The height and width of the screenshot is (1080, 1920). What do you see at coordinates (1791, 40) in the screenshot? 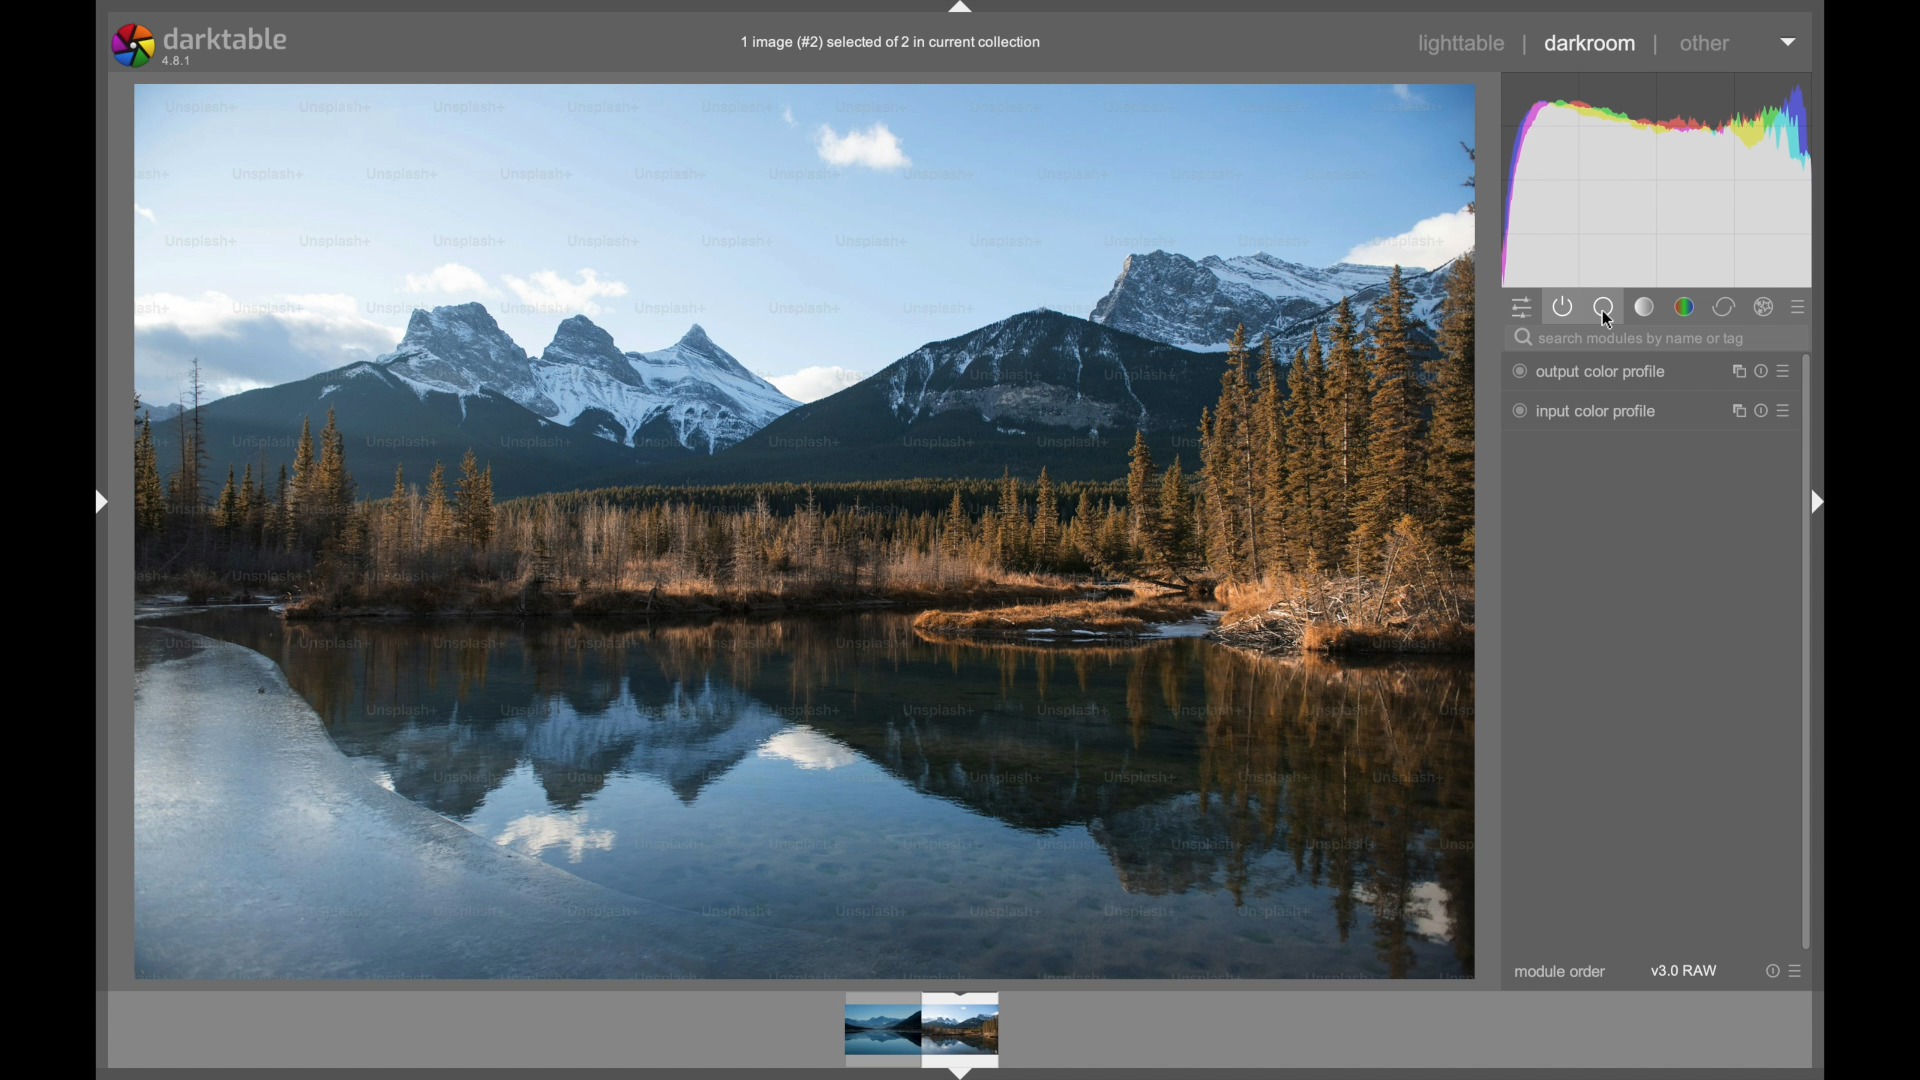
I see `dropdown ` at bounding box center [1791, 40].